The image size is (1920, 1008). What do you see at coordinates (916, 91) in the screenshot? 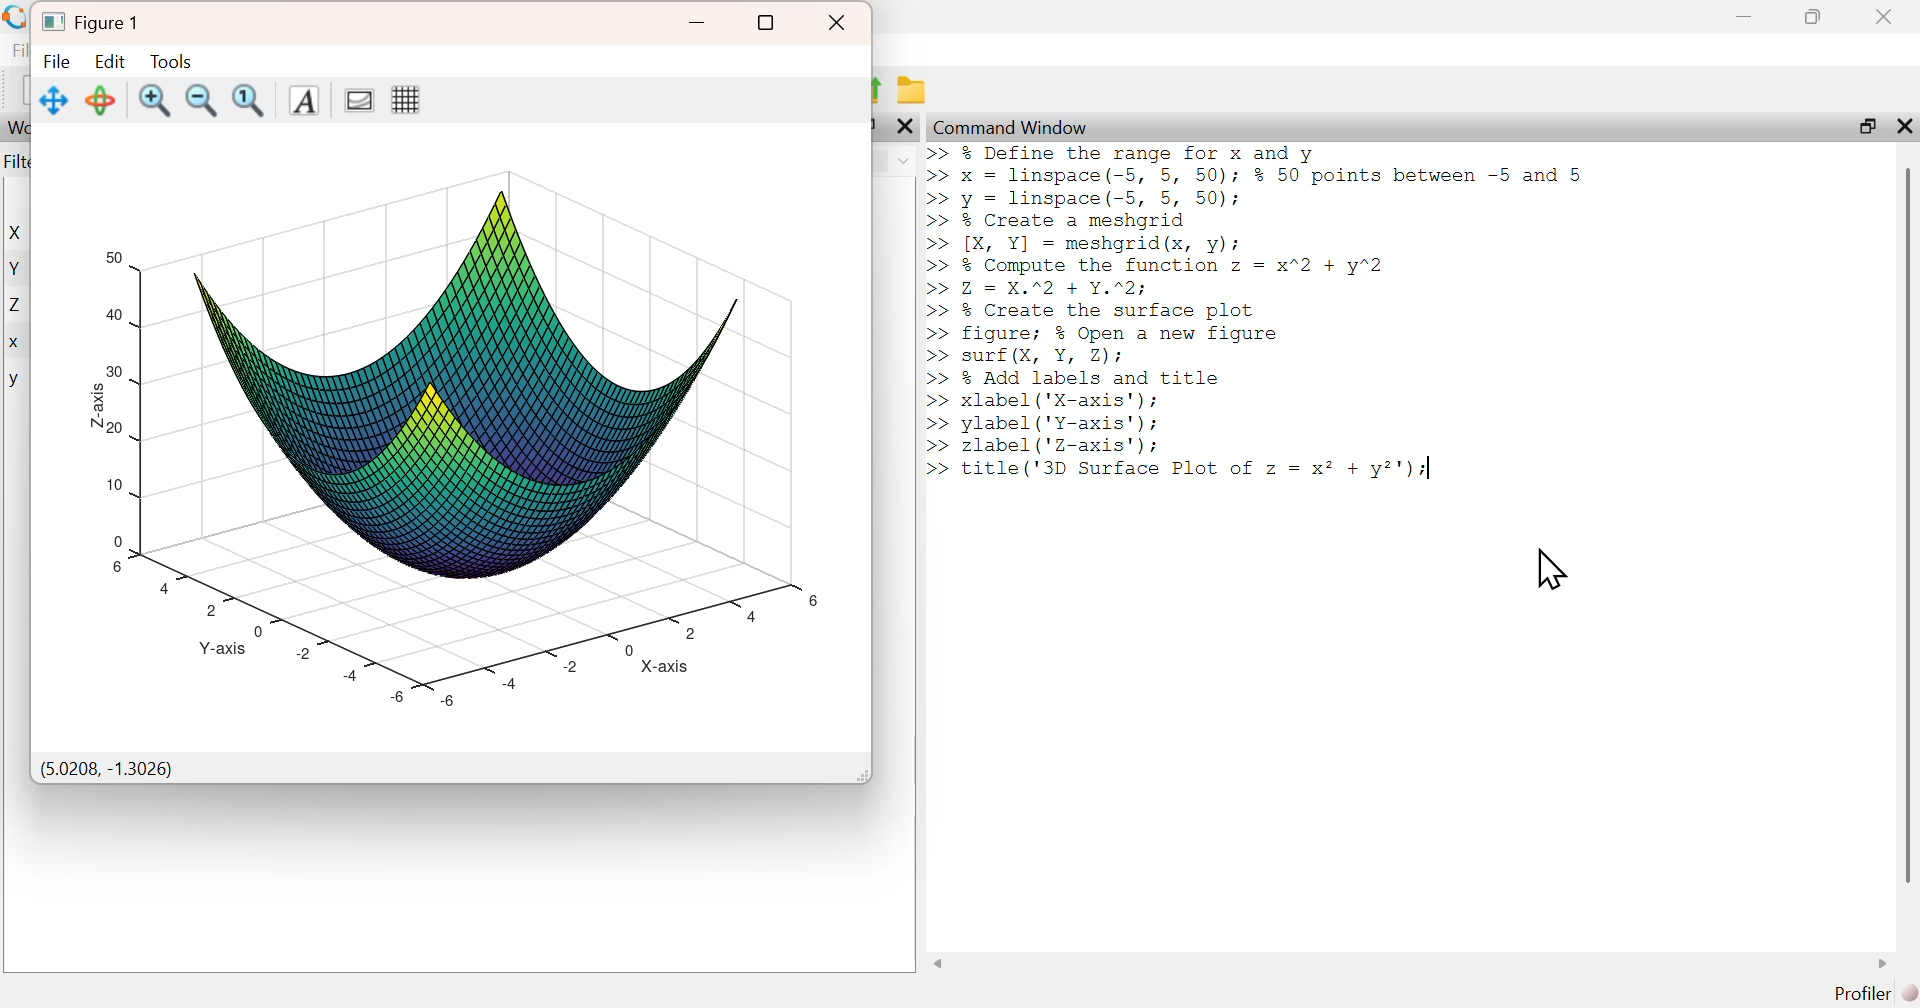
I see `Folder` at bounding box center [916, 91].